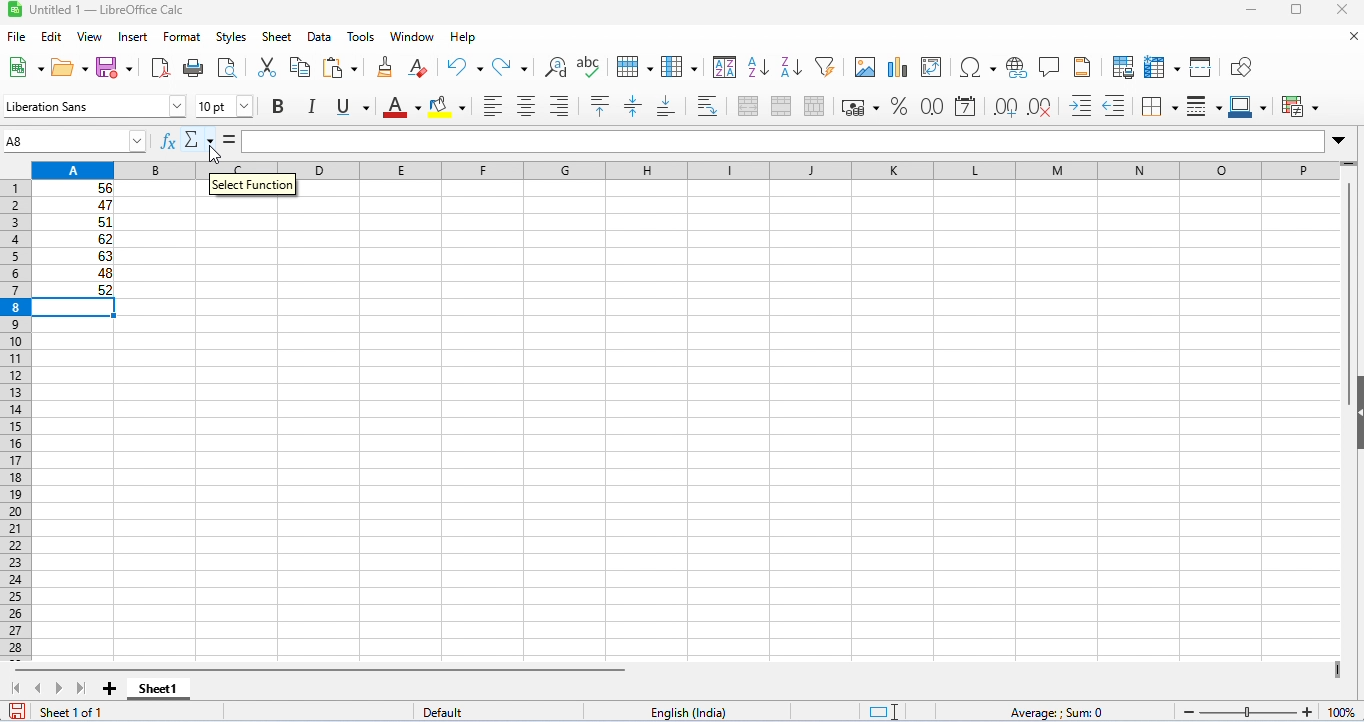  I want to click on clone, so click(384, 66).